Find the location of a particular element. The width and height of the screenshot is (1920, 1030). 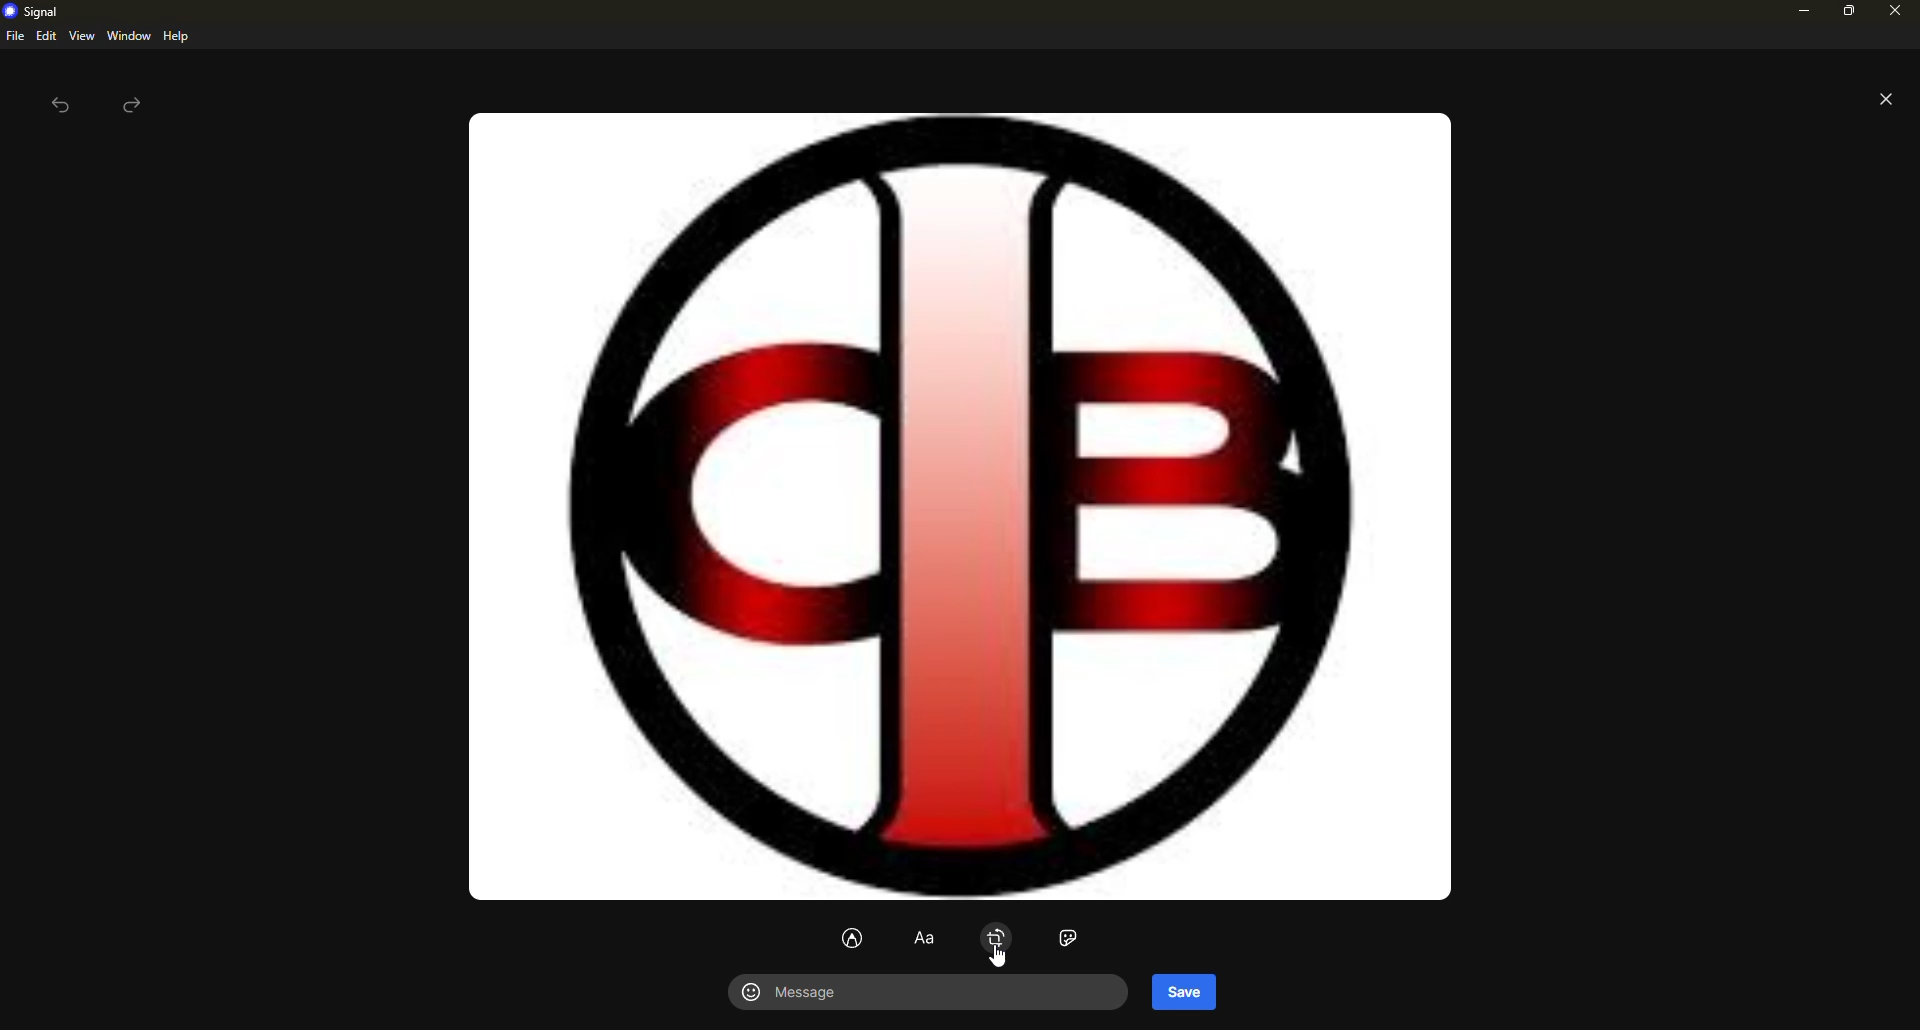

image is located at coordinates (962, 507).